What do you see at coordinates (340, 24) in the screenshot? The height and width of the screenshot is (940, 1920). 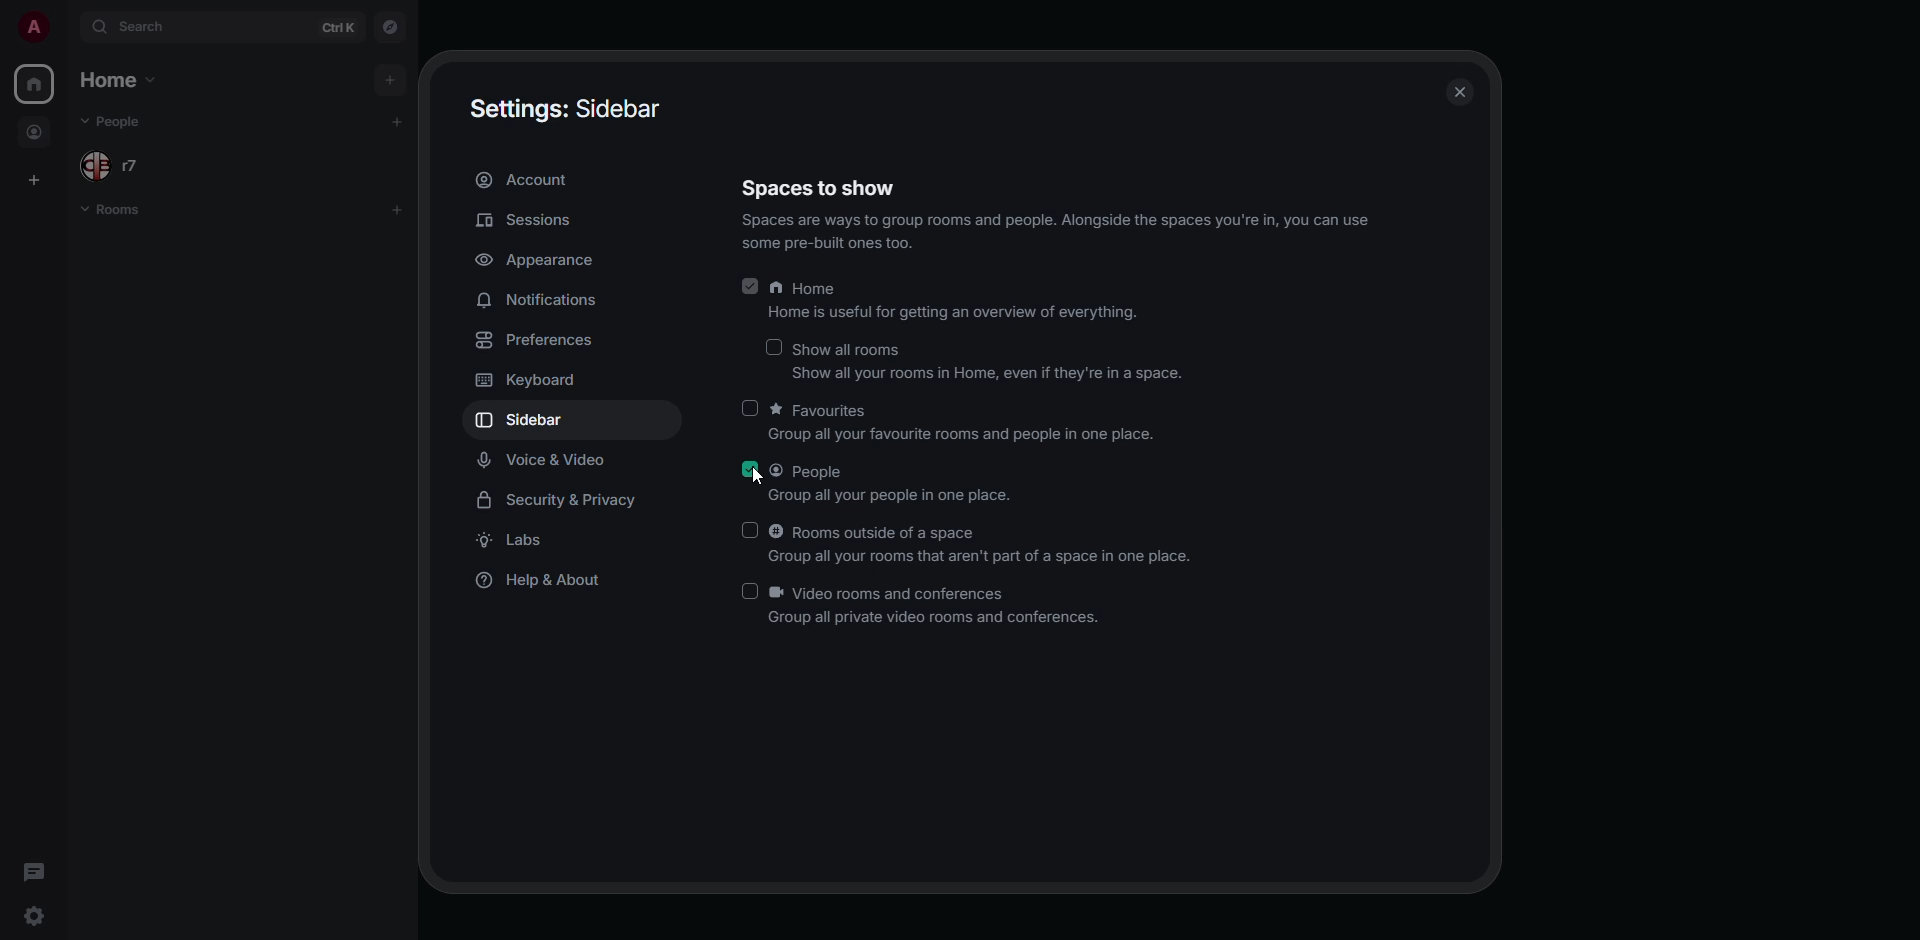 I see `ctrl K` at bounding box center [340, 24].